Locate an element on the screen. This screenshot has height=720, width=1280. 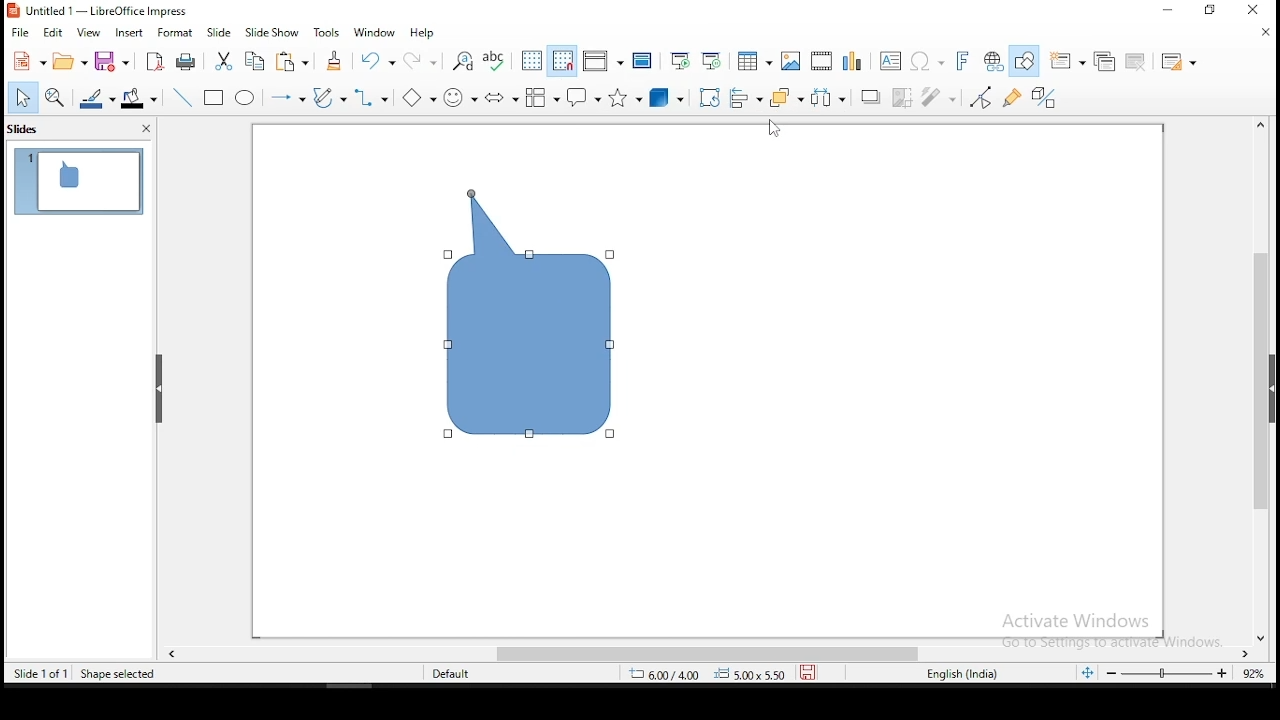
export as pdf is located at coordinates (154, 62).